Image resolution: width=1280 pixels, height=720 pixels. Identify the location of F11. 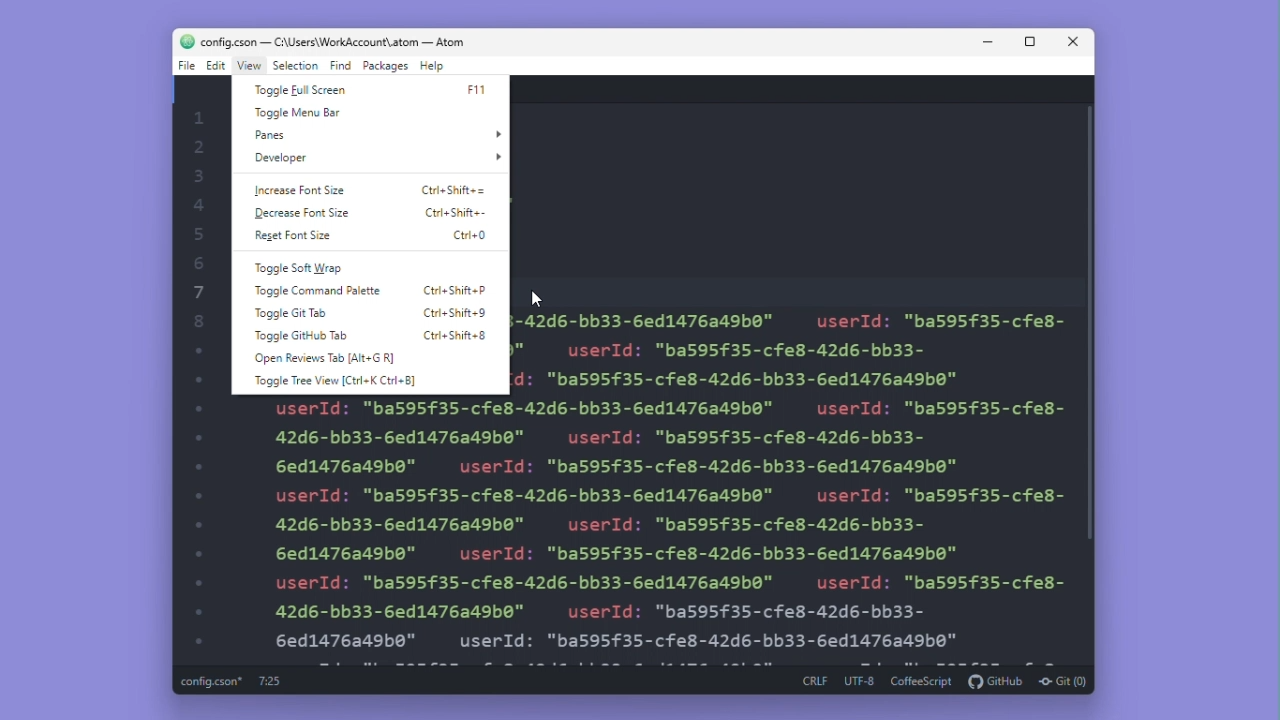
(476, 94).